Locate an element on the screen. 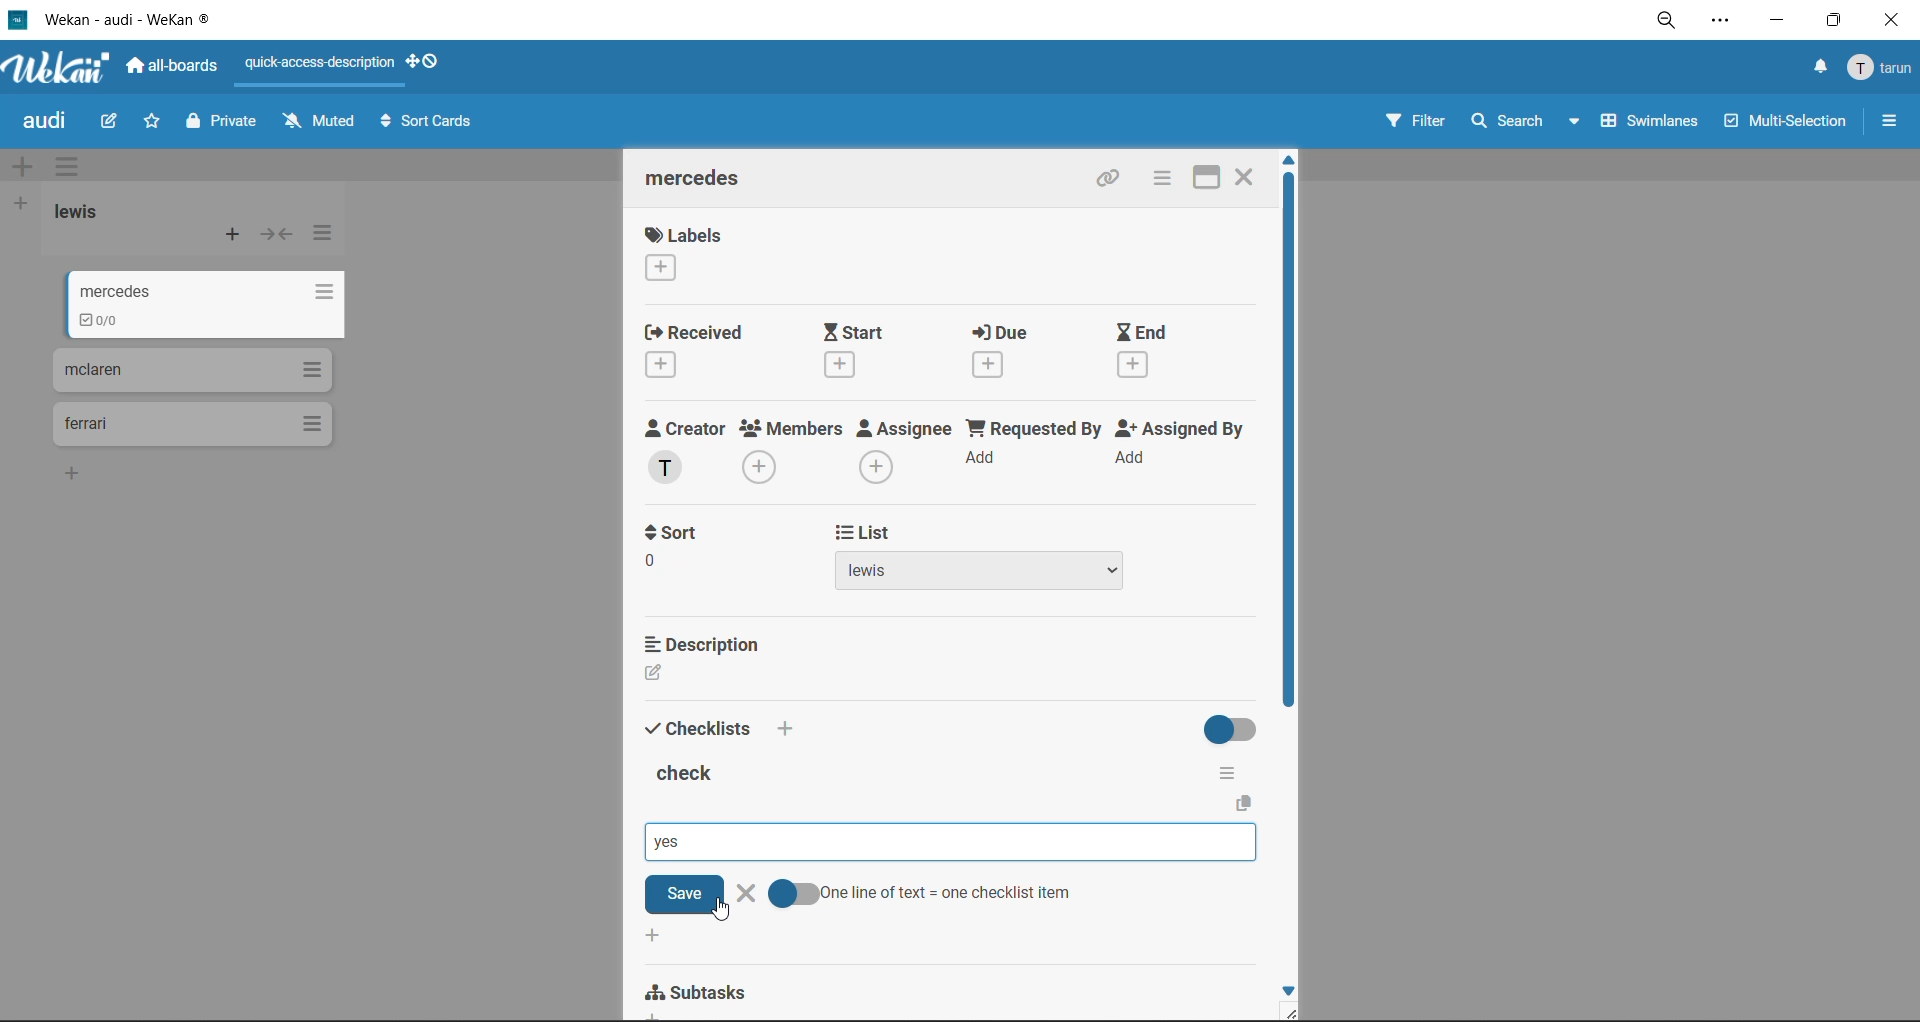  cursor is located at coordinates (723, 907).